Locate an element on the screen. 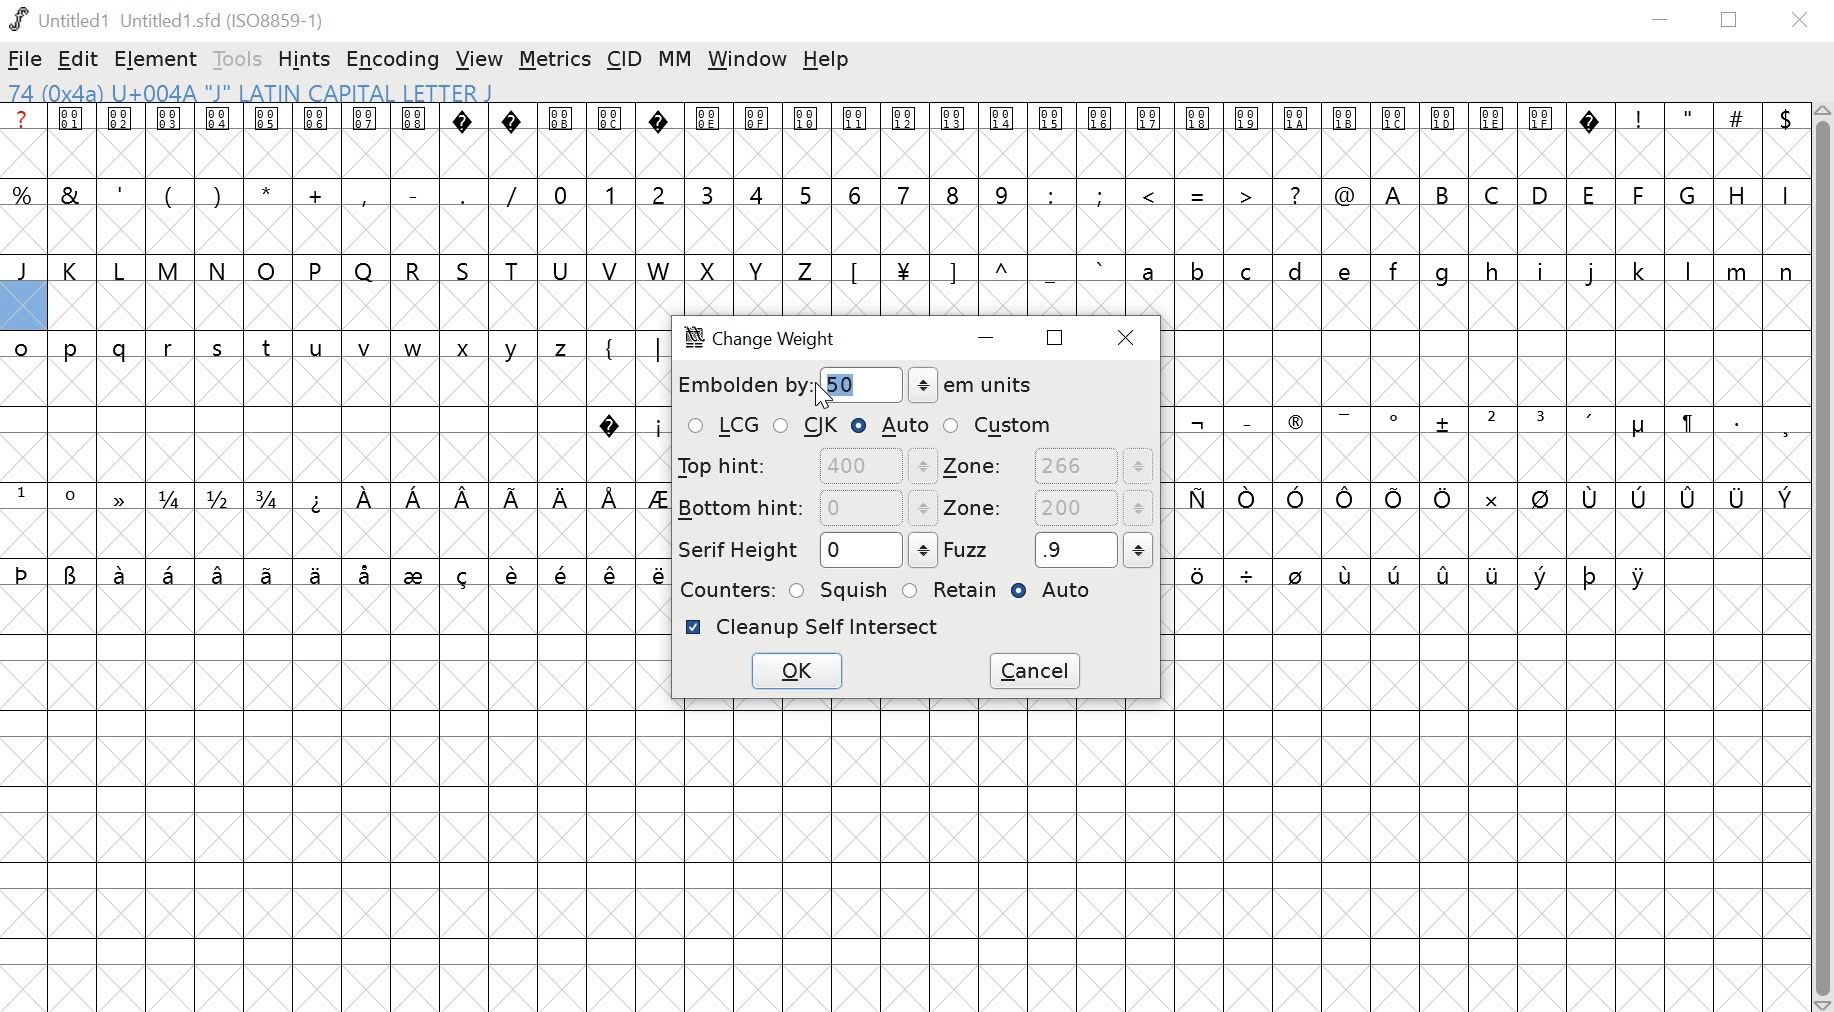 The width and height of the screenshot is (1834, 1012). close is located at coordinates (1130, 337).